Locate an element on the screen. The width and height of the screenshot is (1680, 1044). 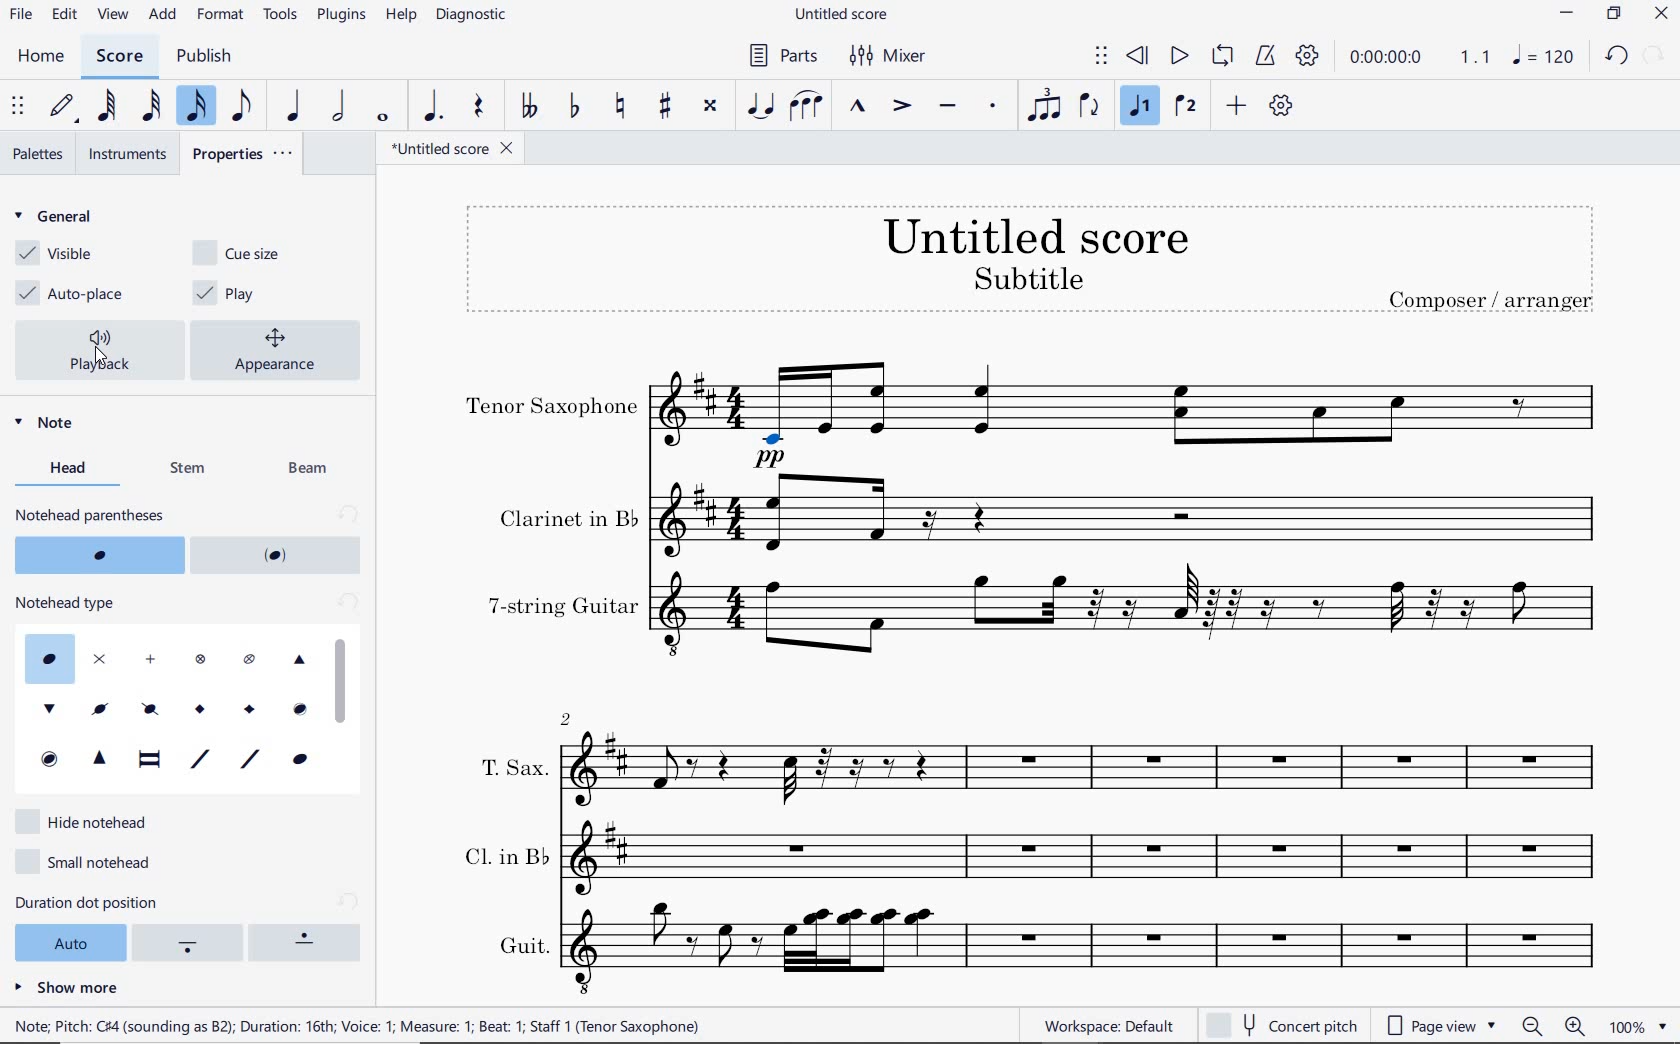
score is located at coordinates (119, 58).